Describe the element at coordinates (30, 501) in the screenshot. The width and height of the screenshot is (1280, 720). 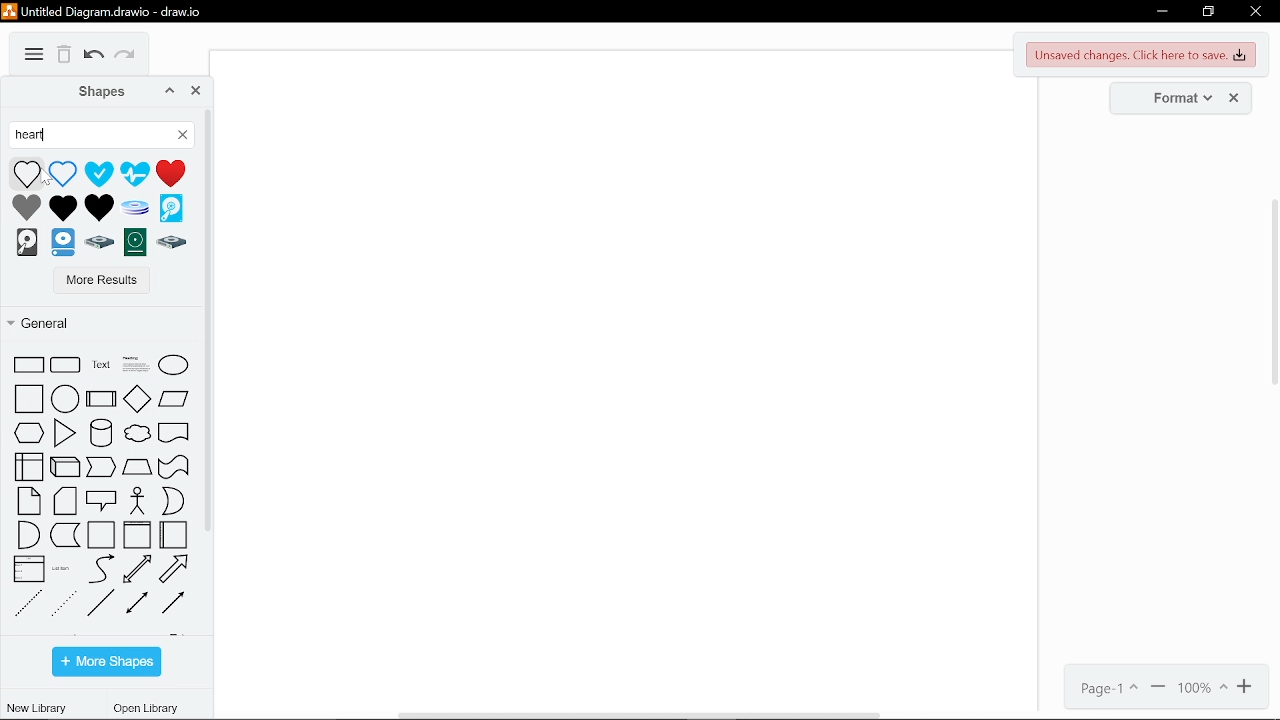
I see `note` at that location.